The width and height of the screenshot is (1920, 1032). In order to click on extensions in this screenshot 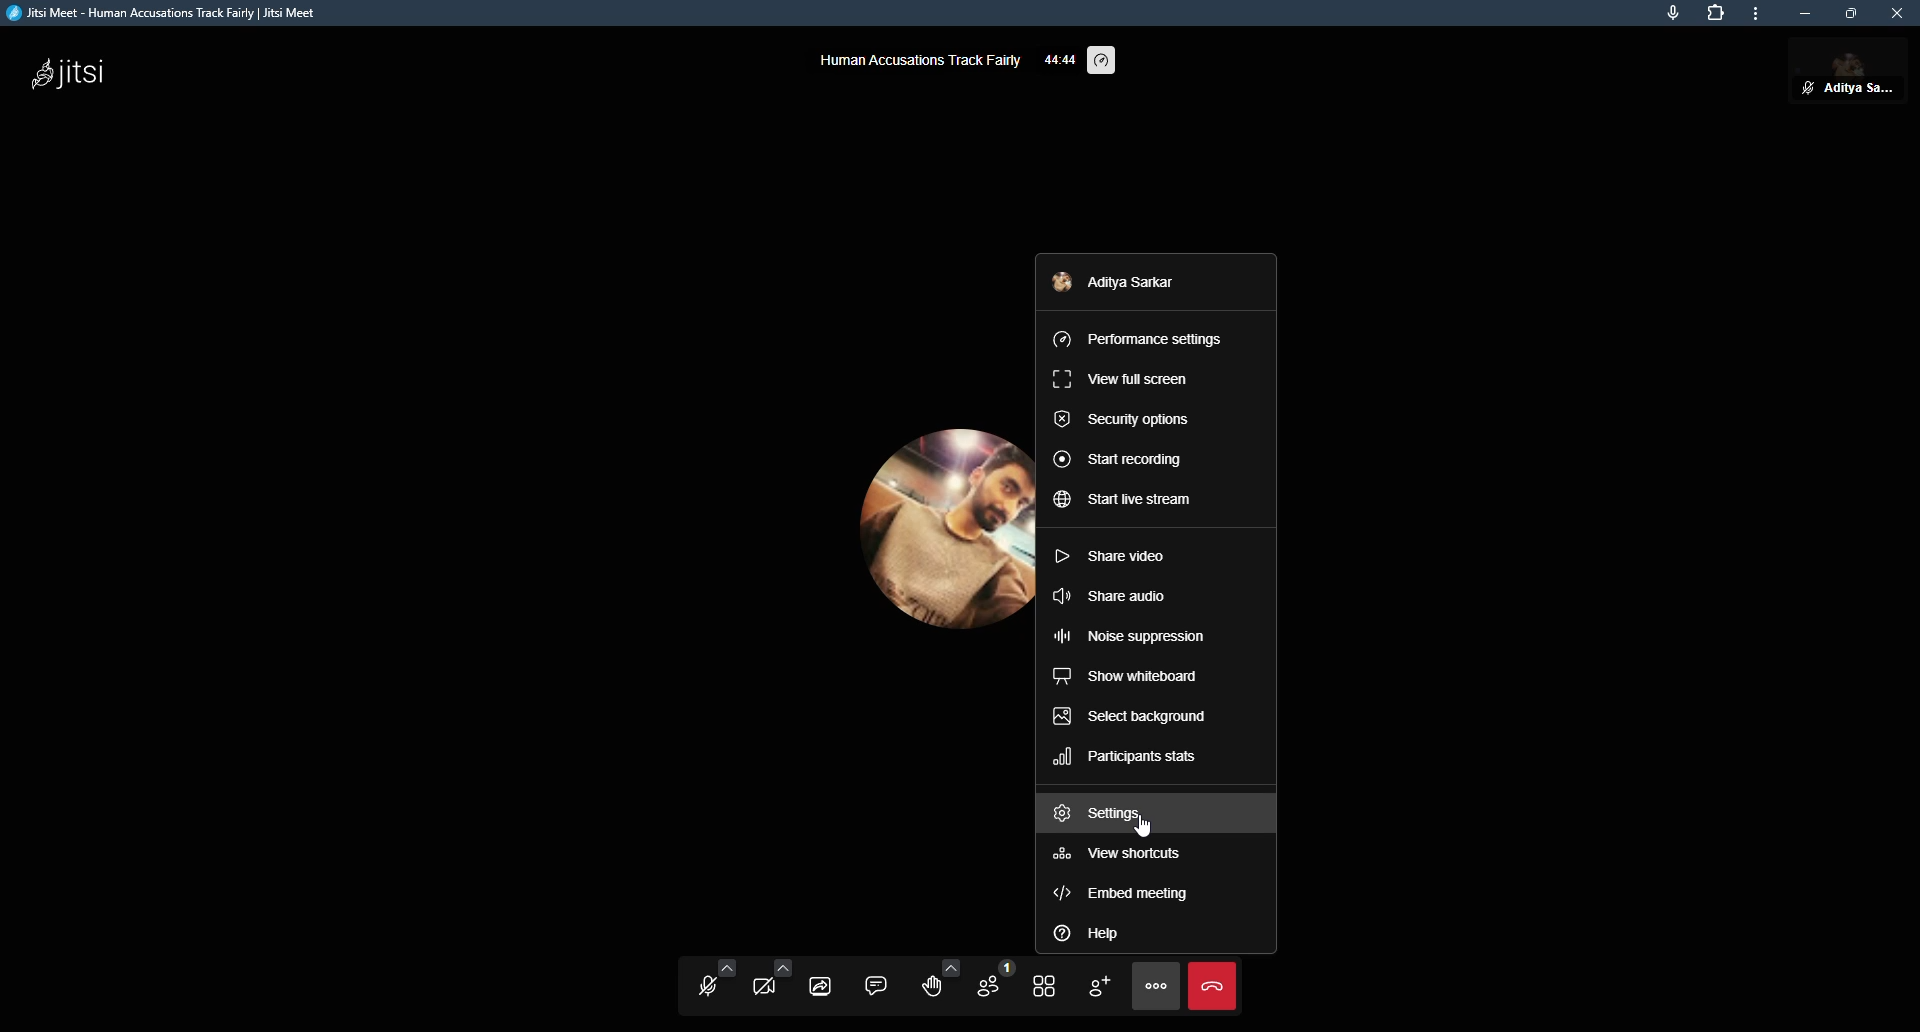, I will do `click(1713, 13)`.